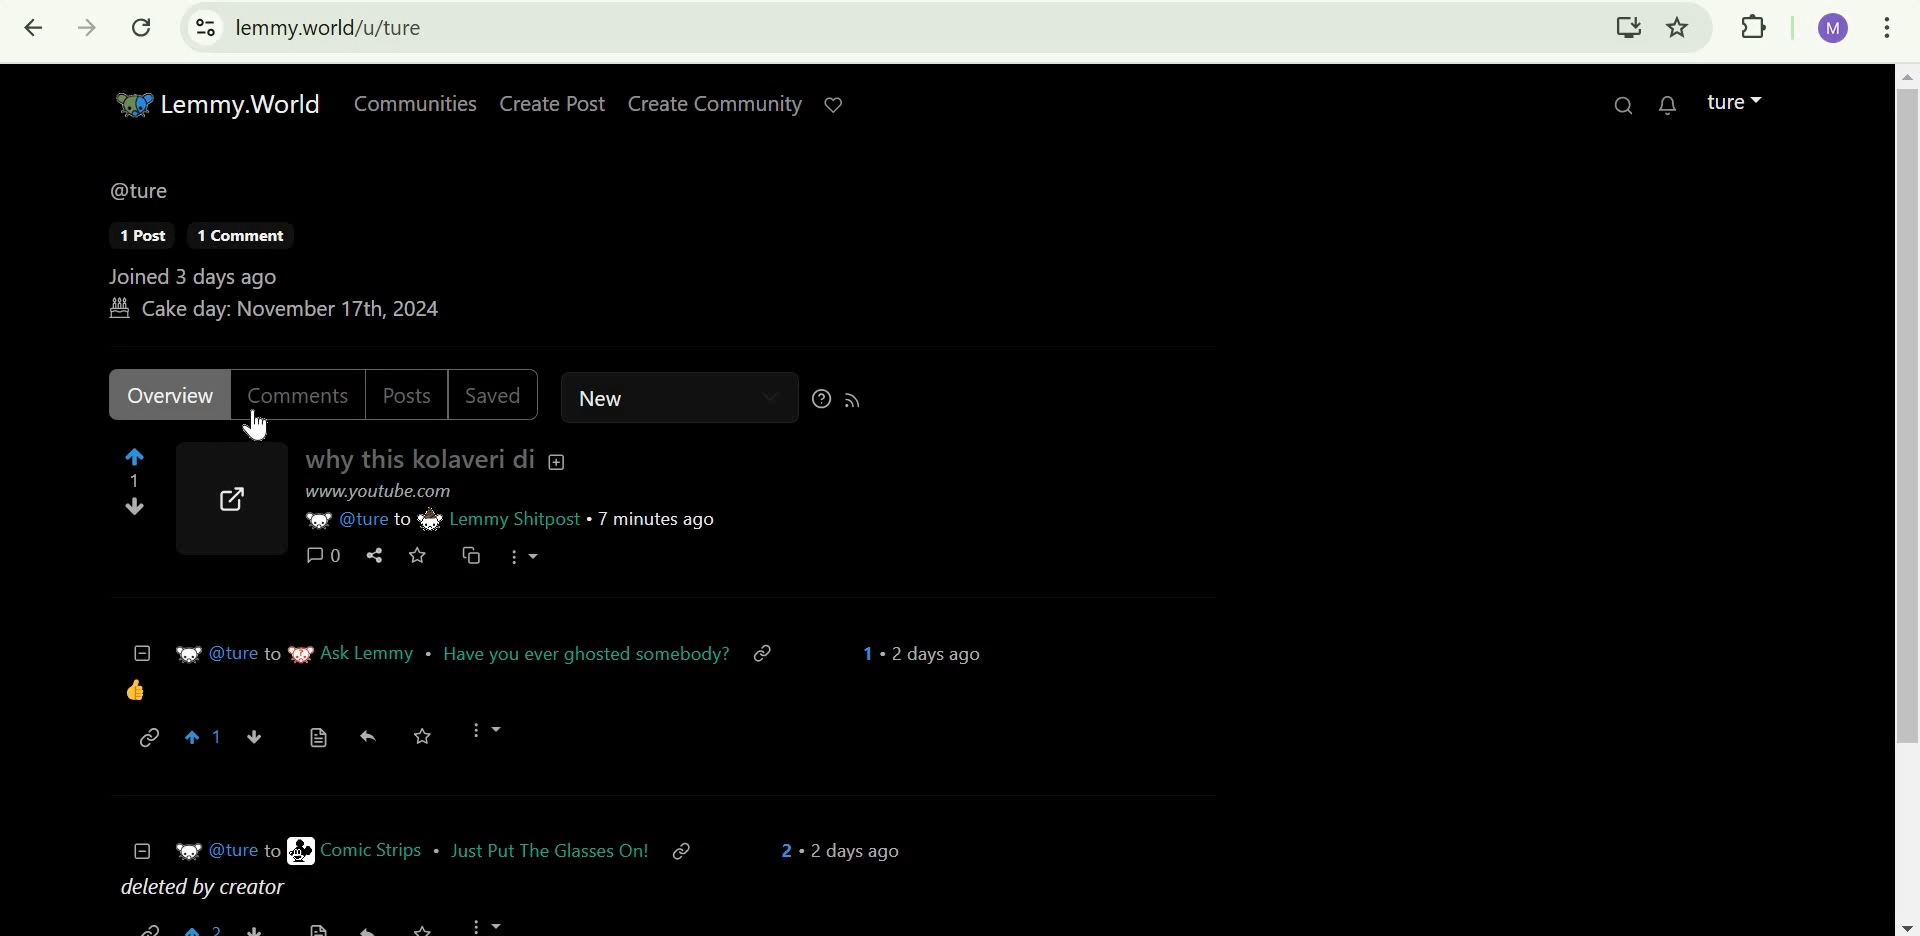  I want to click on lemmy.world, so click(331, 26).